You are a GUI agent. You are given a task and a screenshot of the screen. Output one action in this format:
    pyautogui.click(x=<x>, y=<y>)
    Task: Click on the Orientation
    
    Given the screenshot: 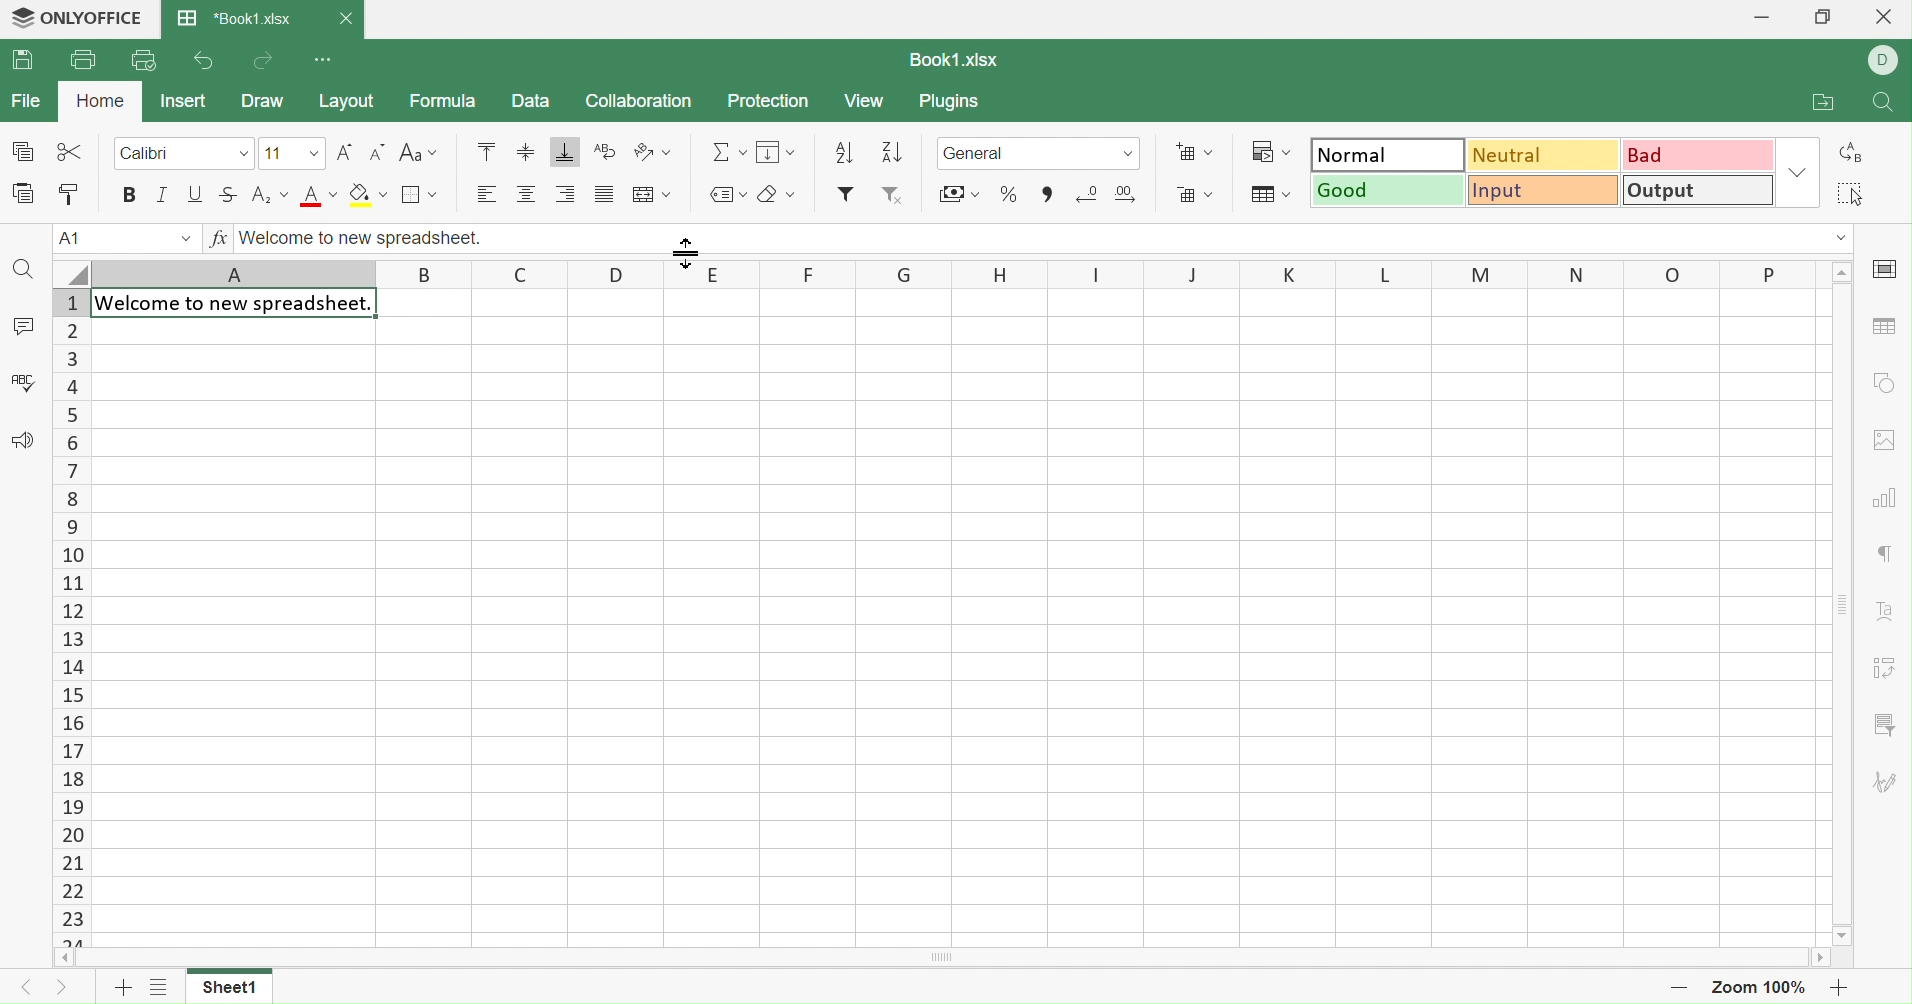 What is the action you would take?
    pyautogui.click(x=654, y=152)
    